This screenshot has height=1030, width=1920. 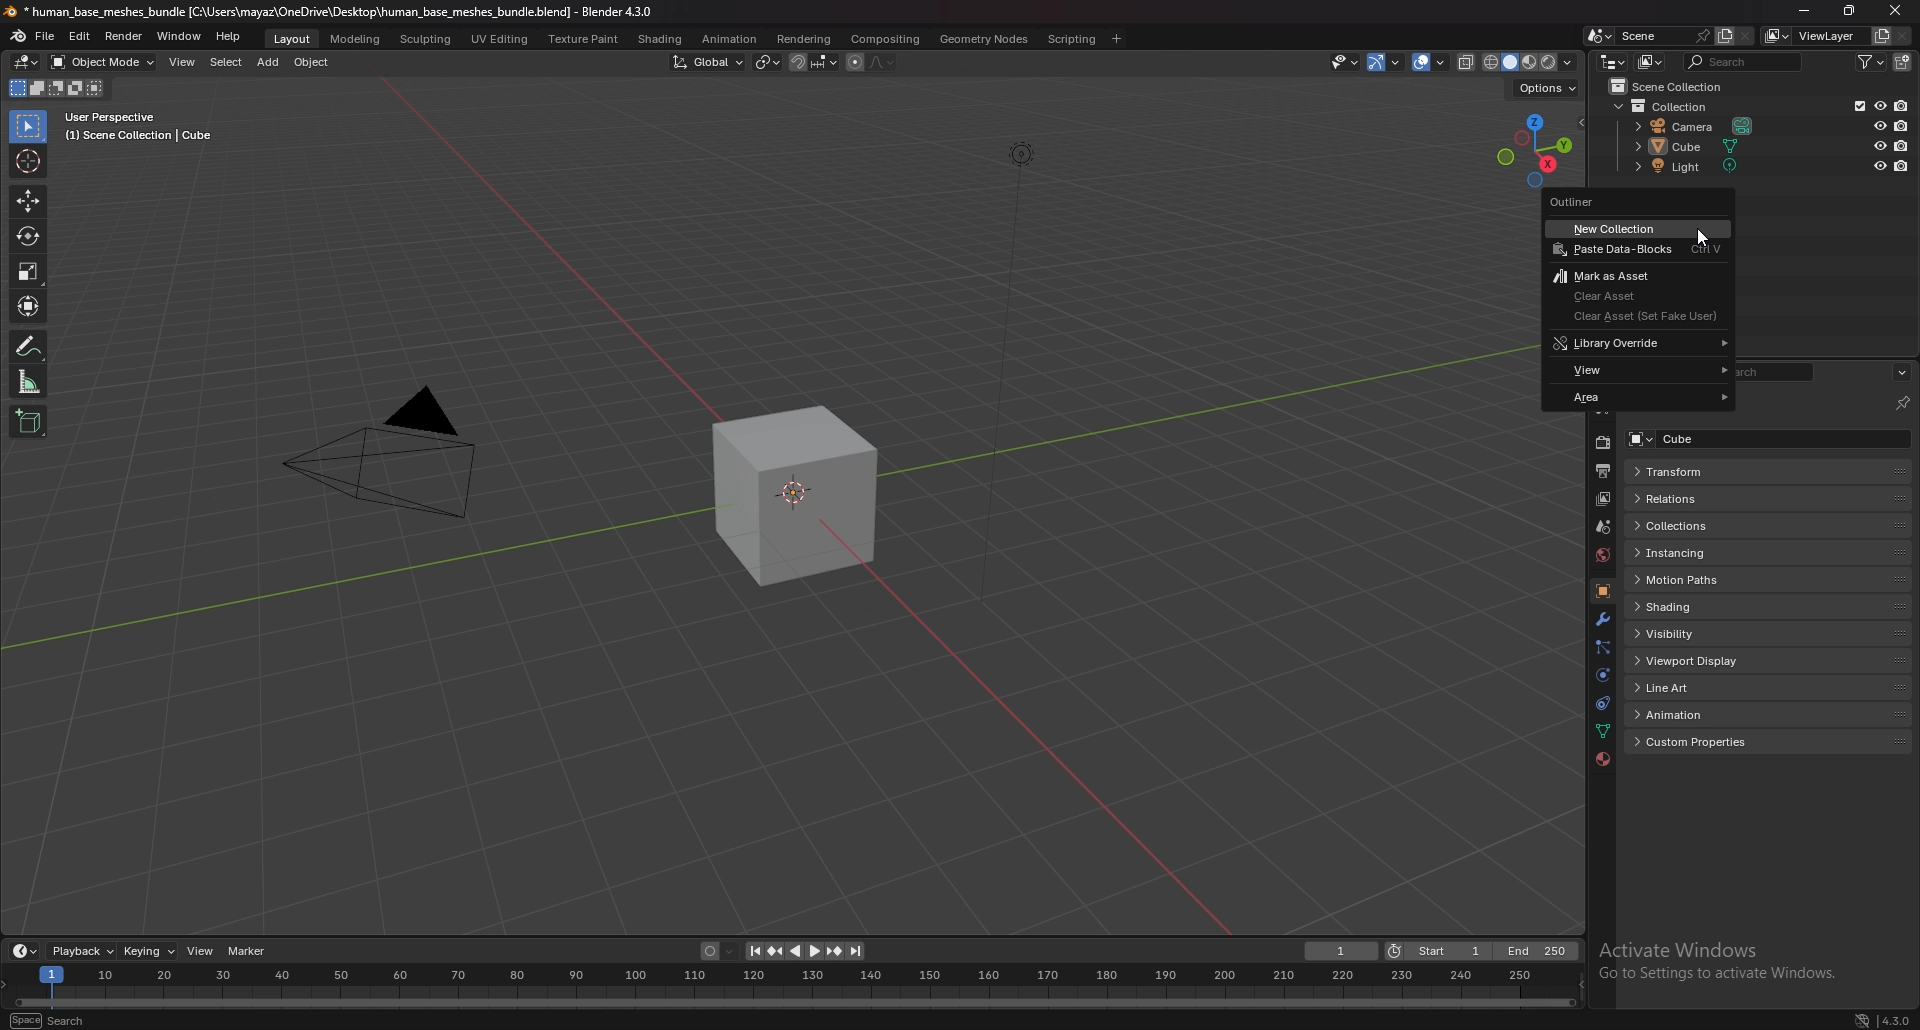 I want to click on modeling, so click(x=357, y=40).